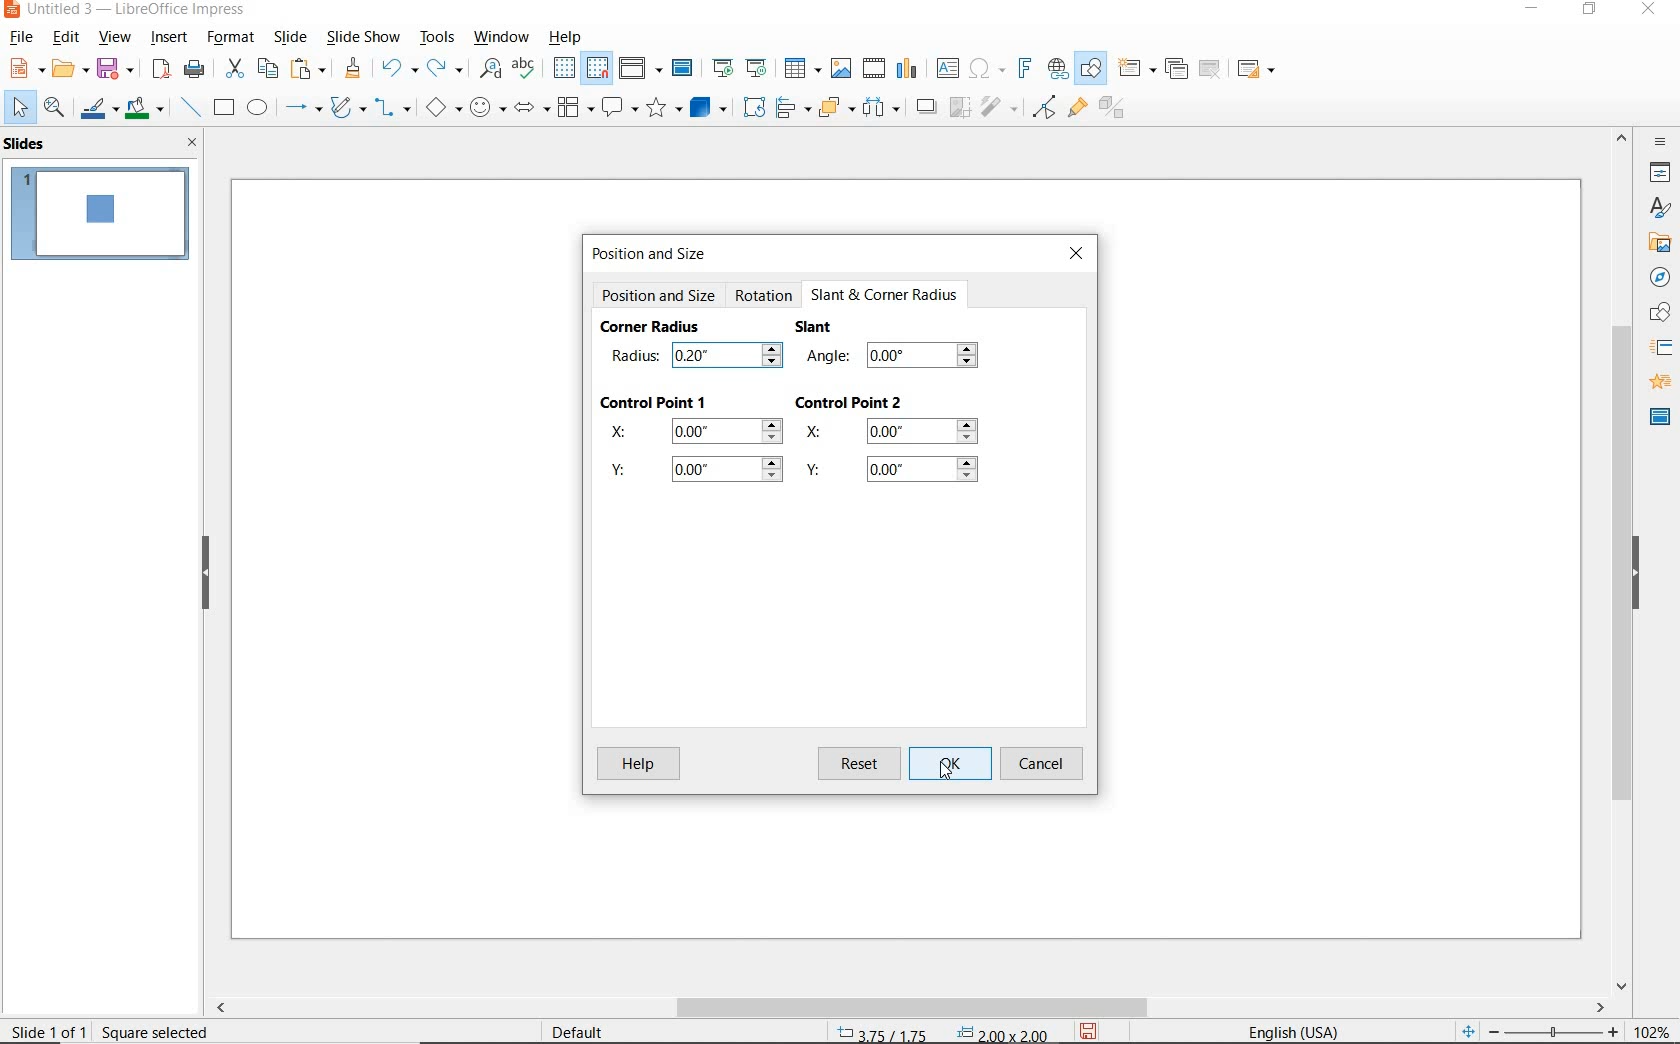 Image resolution: width=1680 pixels, height=1044 pixels. What do you see at coordinates (691, 433) in the screenshot?
I see `X` at bounding box center [691, 433].